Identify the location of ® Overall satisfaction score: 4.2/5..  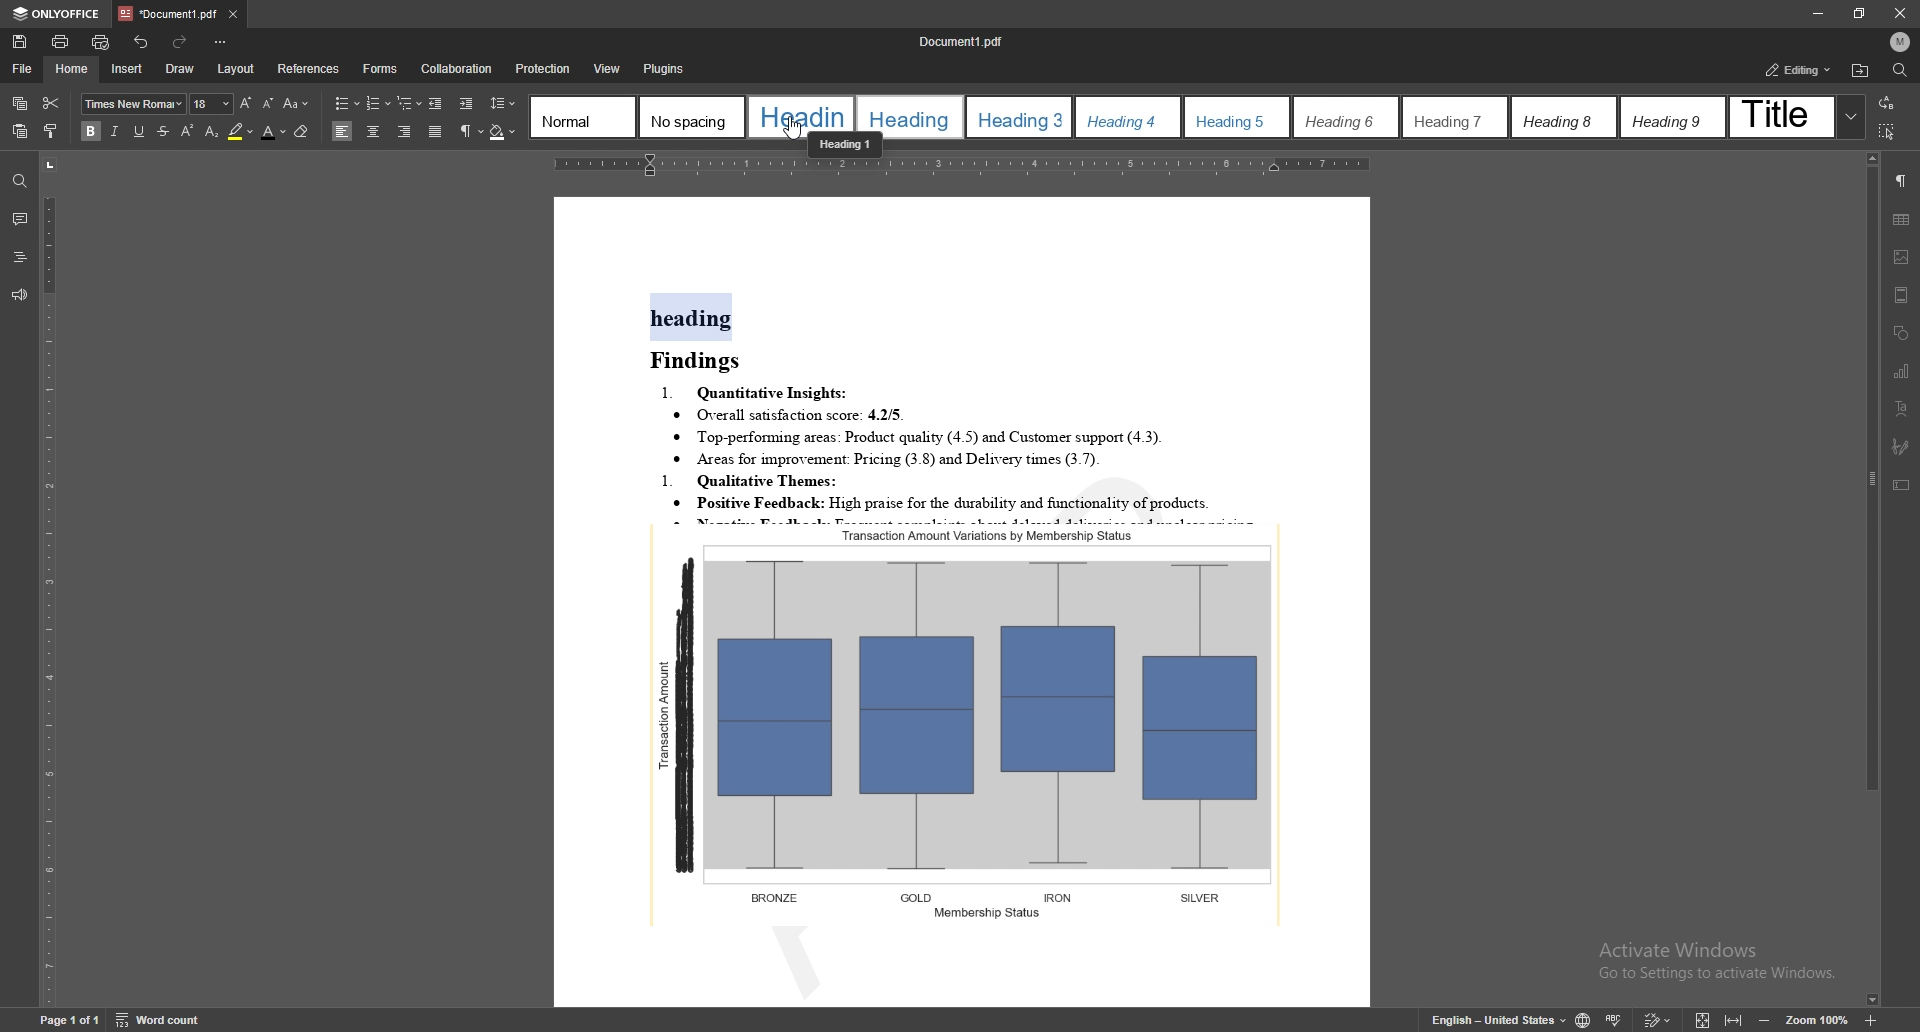
(791, 415).